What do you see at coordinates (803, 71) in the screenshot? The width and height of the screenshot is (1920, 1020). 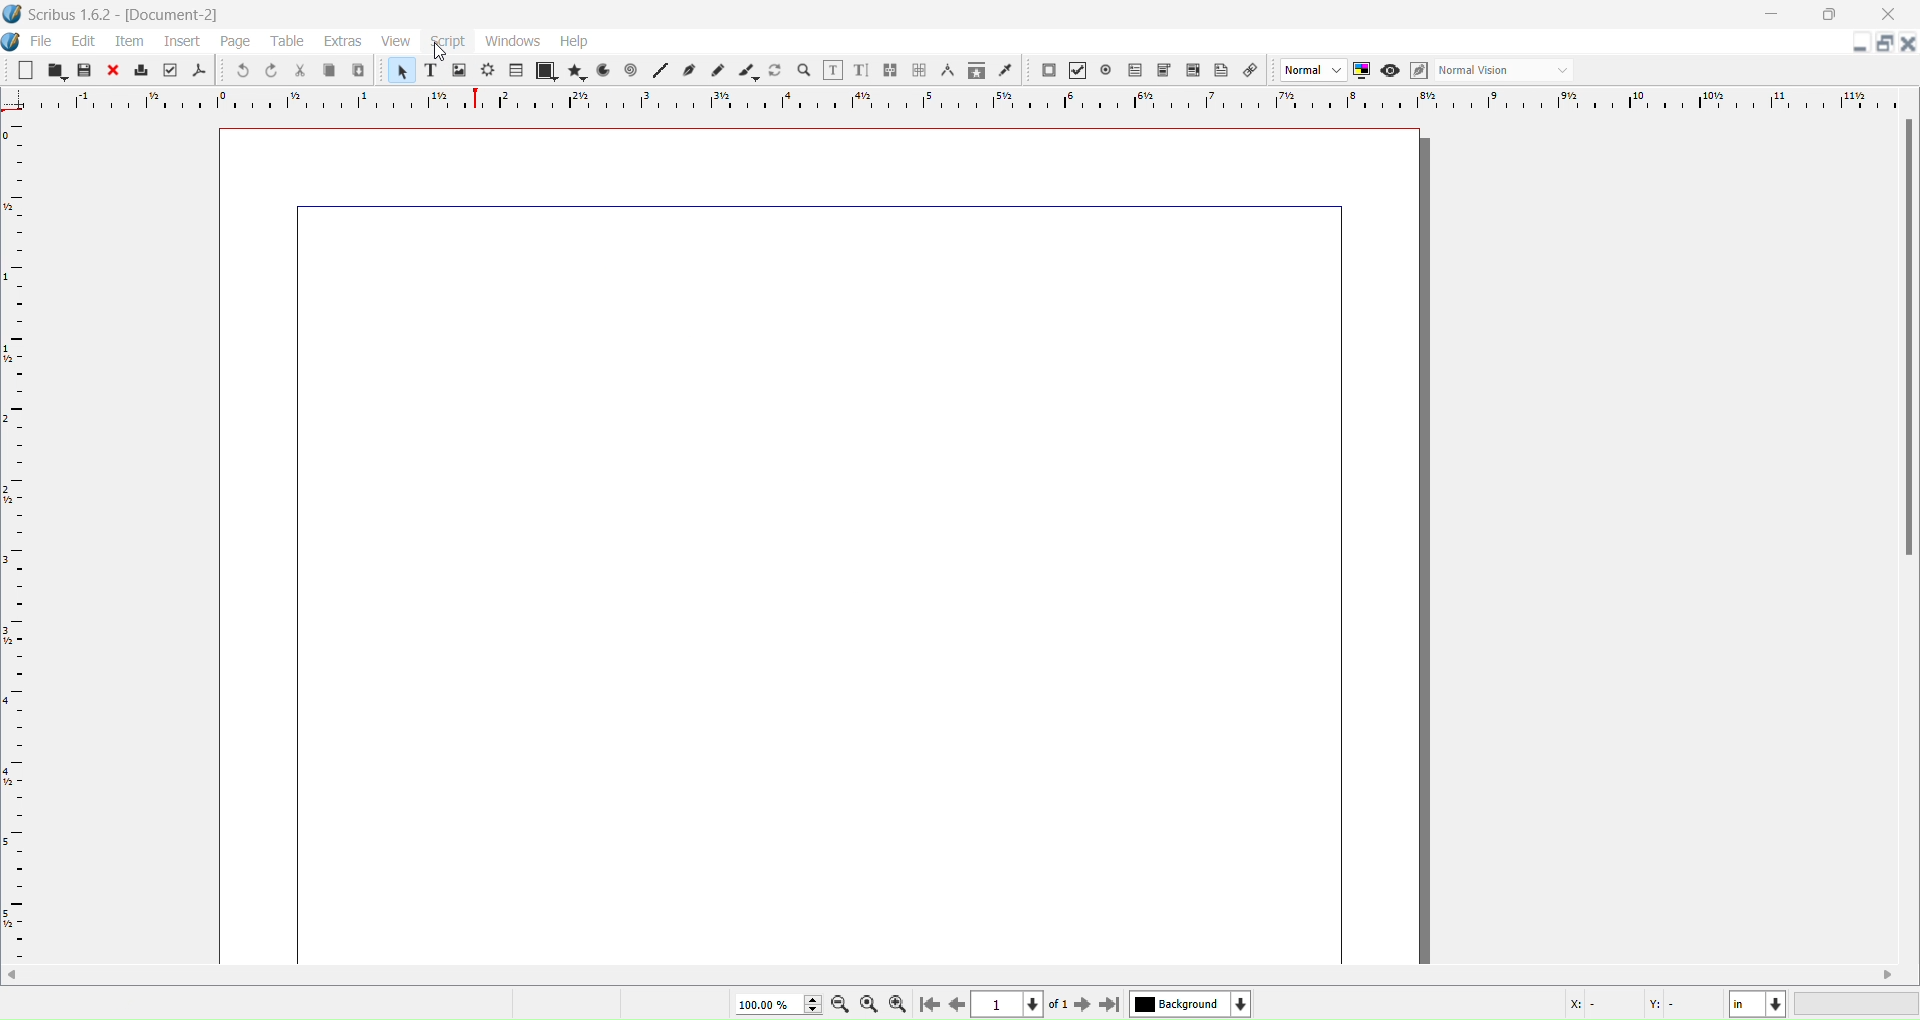 I see `Zoom and Pan` at bounding box center [803, 71].